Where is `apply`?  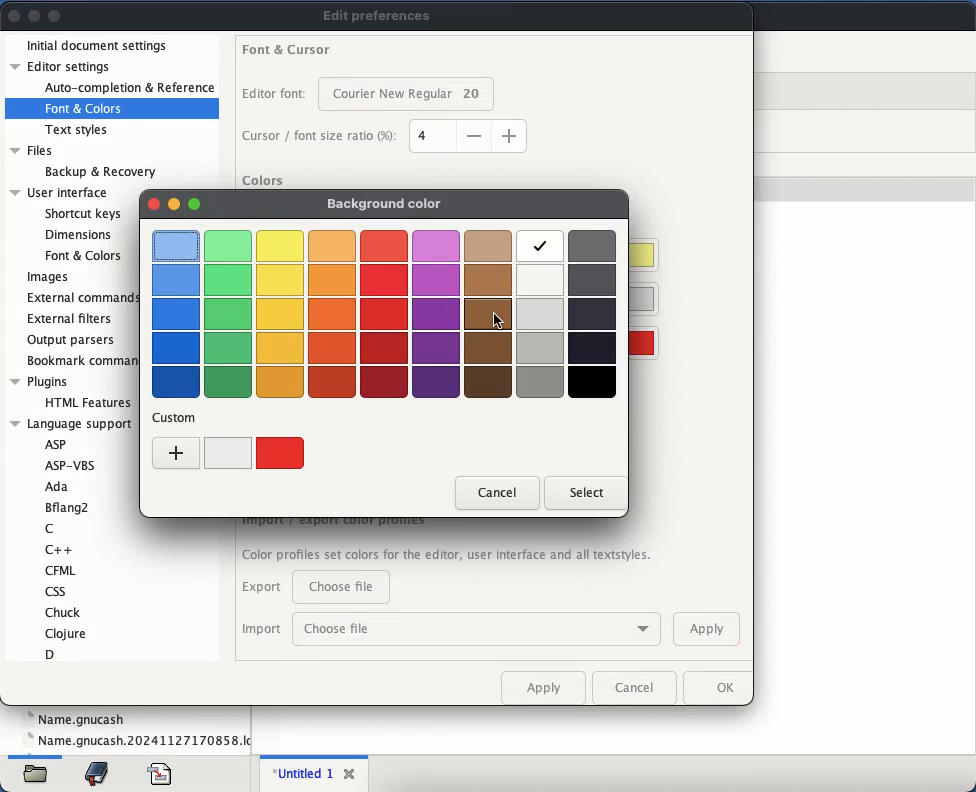 apply is located at coordinates (546, 686).